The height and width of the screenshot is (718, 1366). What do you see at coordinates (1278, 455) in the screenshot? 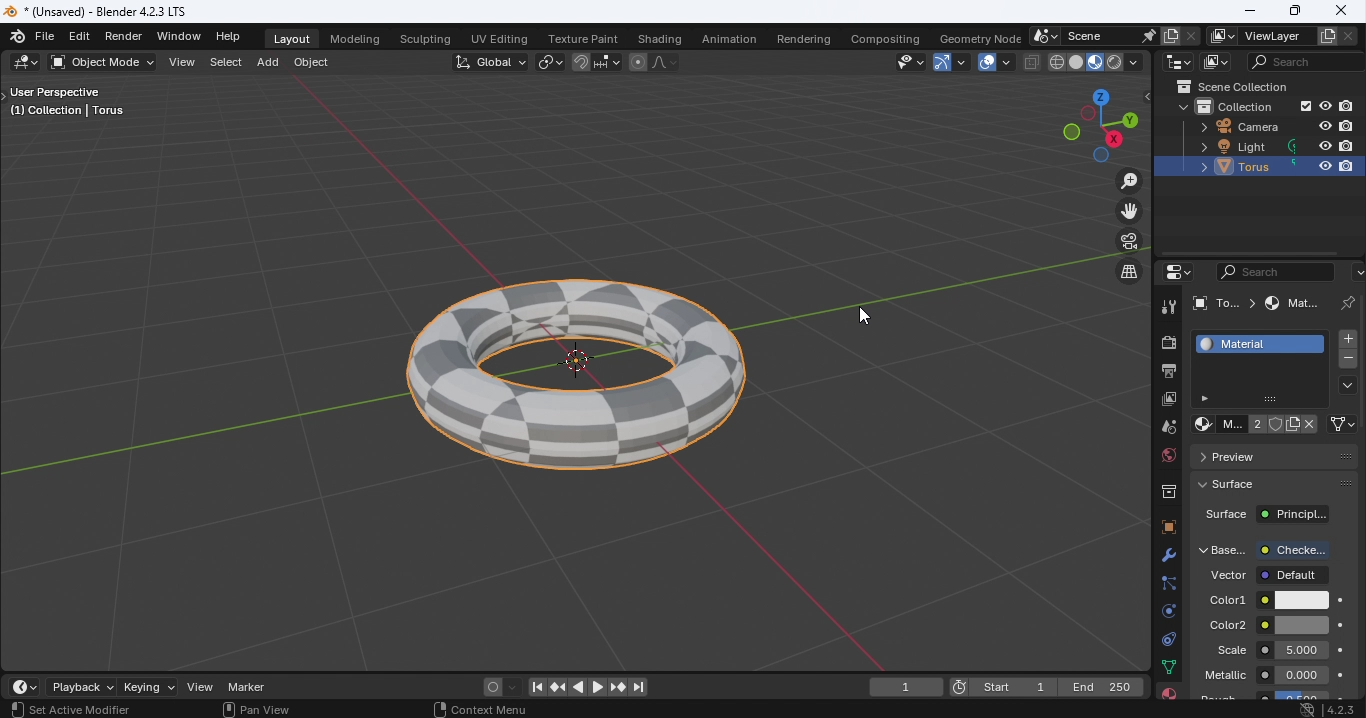
I see `Preview` at bounding box center [1278, 455].